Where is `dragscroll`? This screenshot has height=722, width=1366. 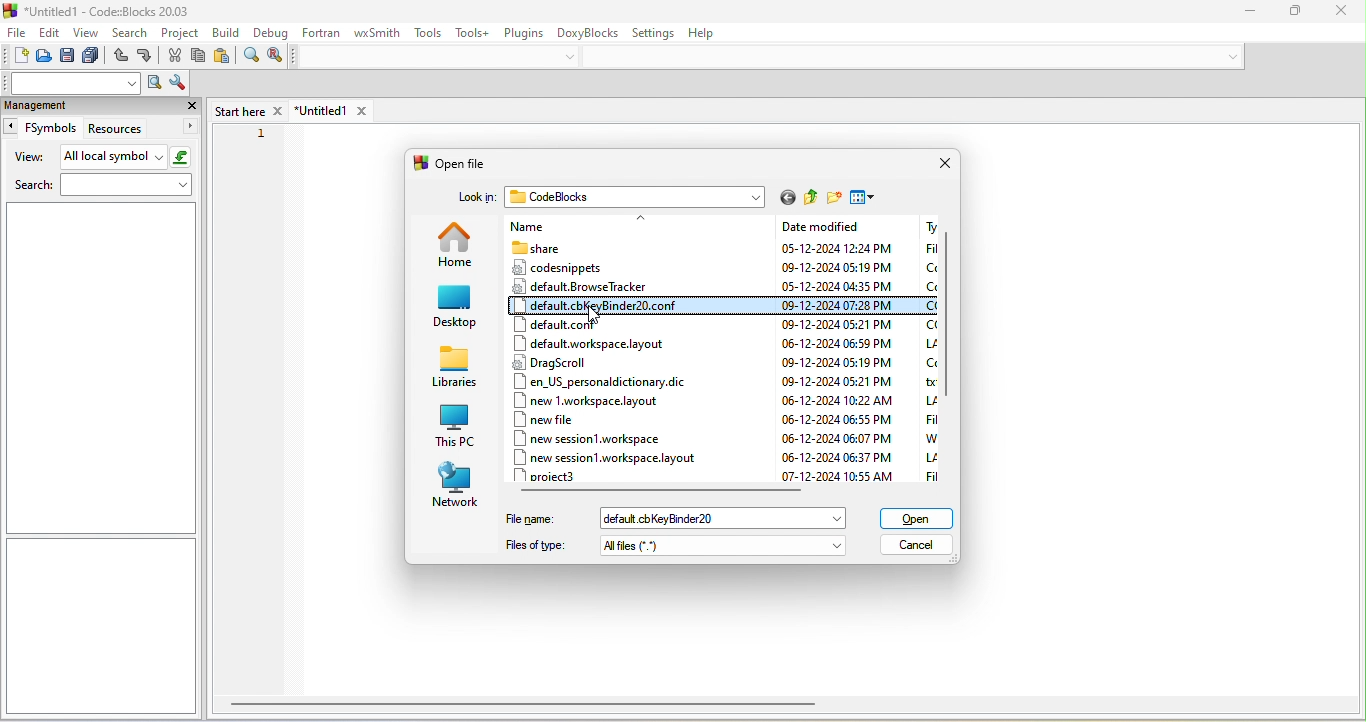
dragscroll is located at coordinates (550, 362).